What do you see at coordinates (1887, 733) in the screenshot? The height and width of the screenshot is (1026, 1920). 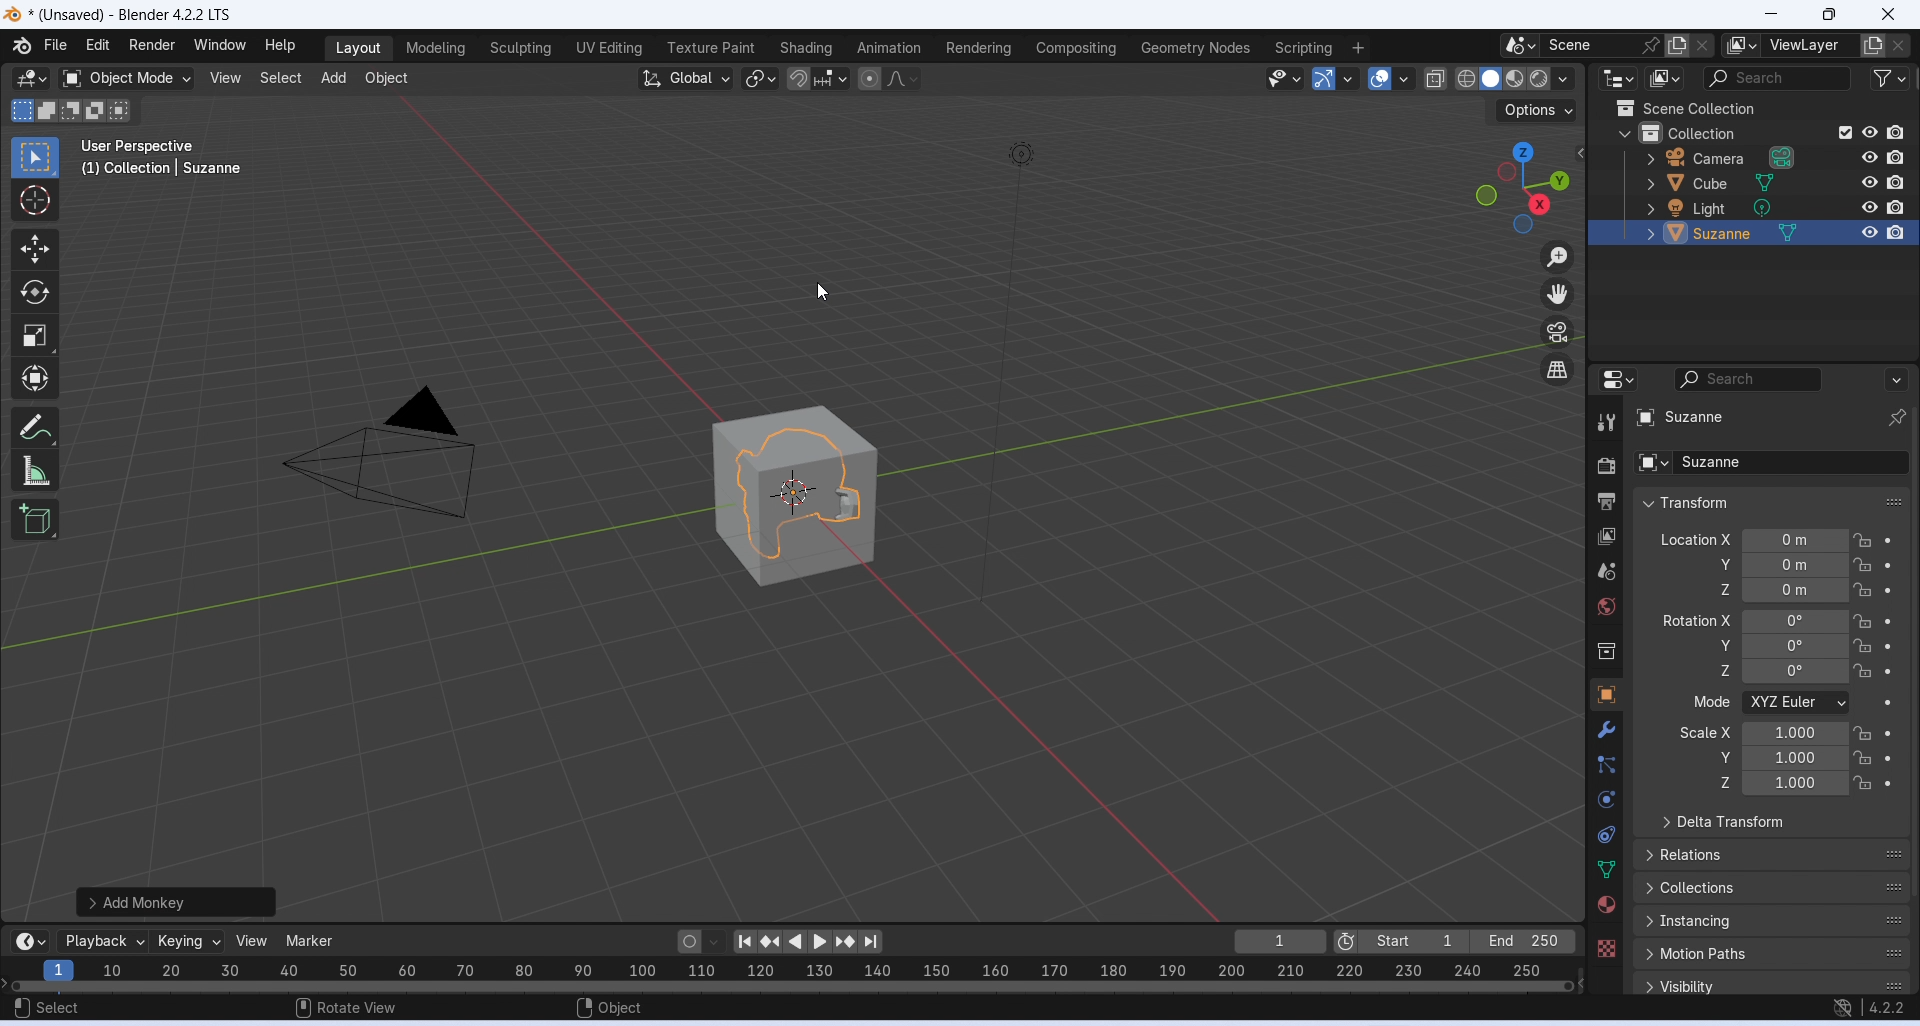 I see `animate property` at bounding box center [1887, 733].